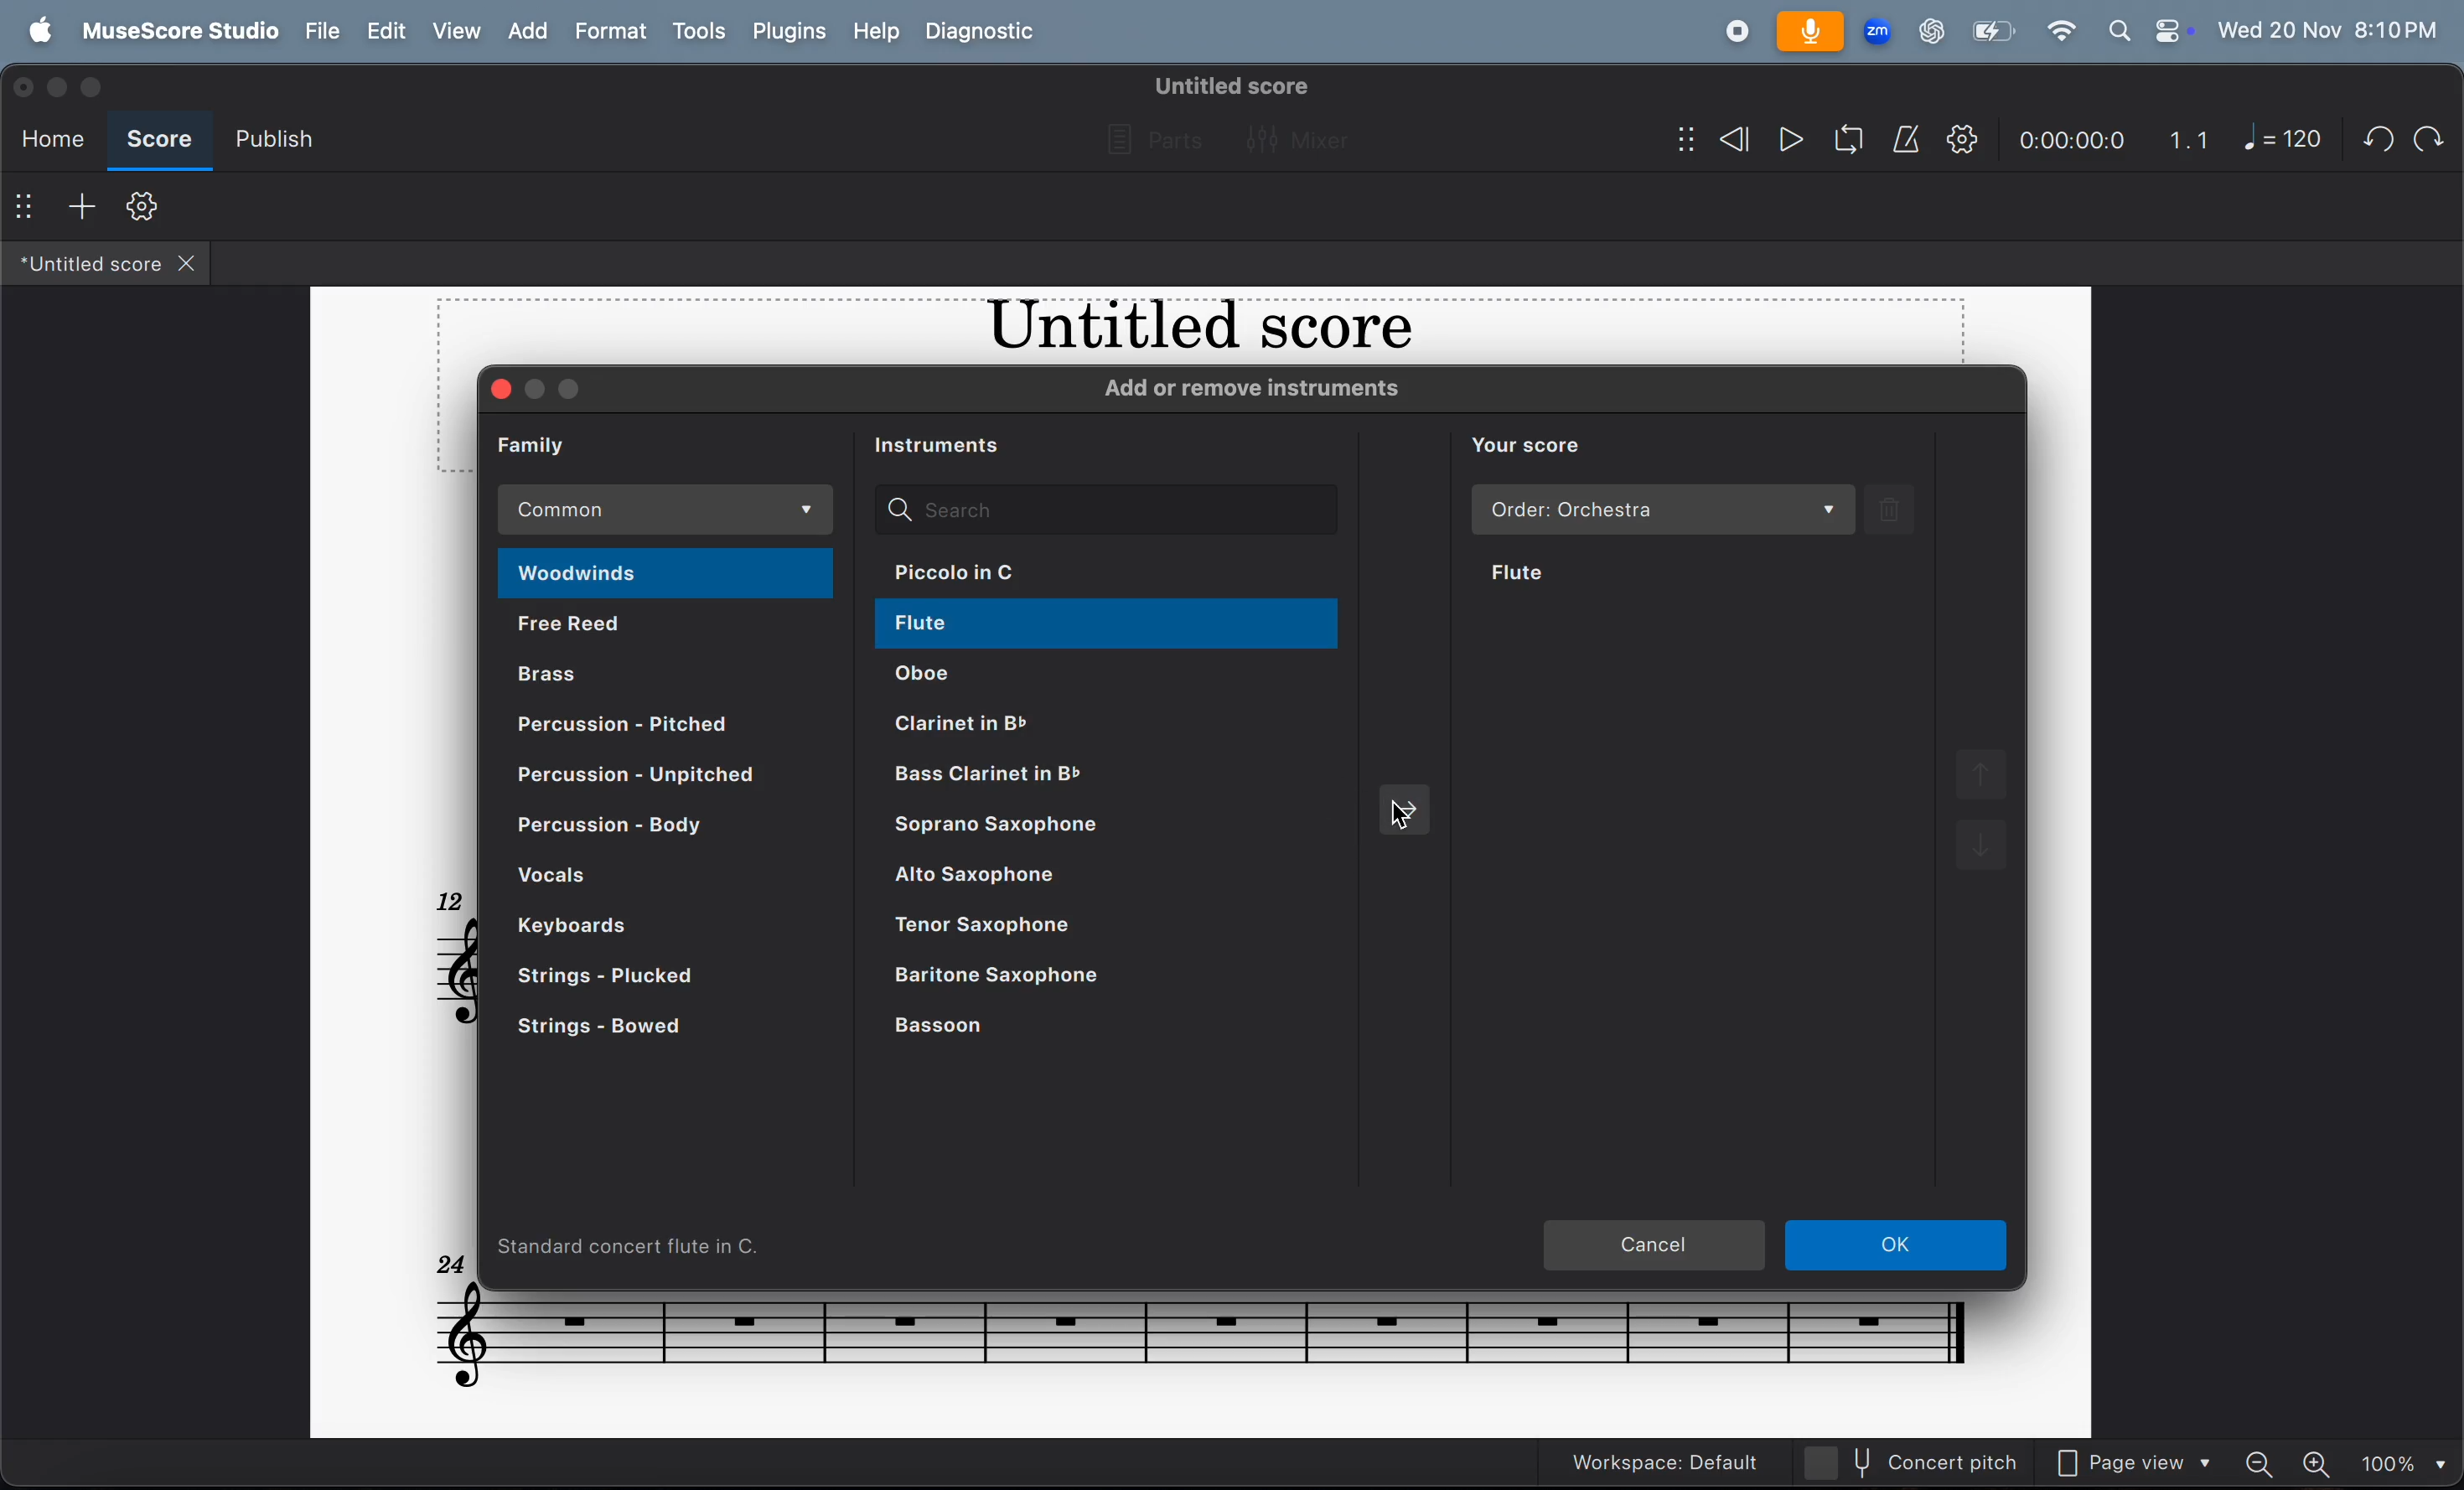  What do you see at coordinates (1100, 928) in the screenshot?
I see `tenor saxophone` at bounding box center [1100, 928].